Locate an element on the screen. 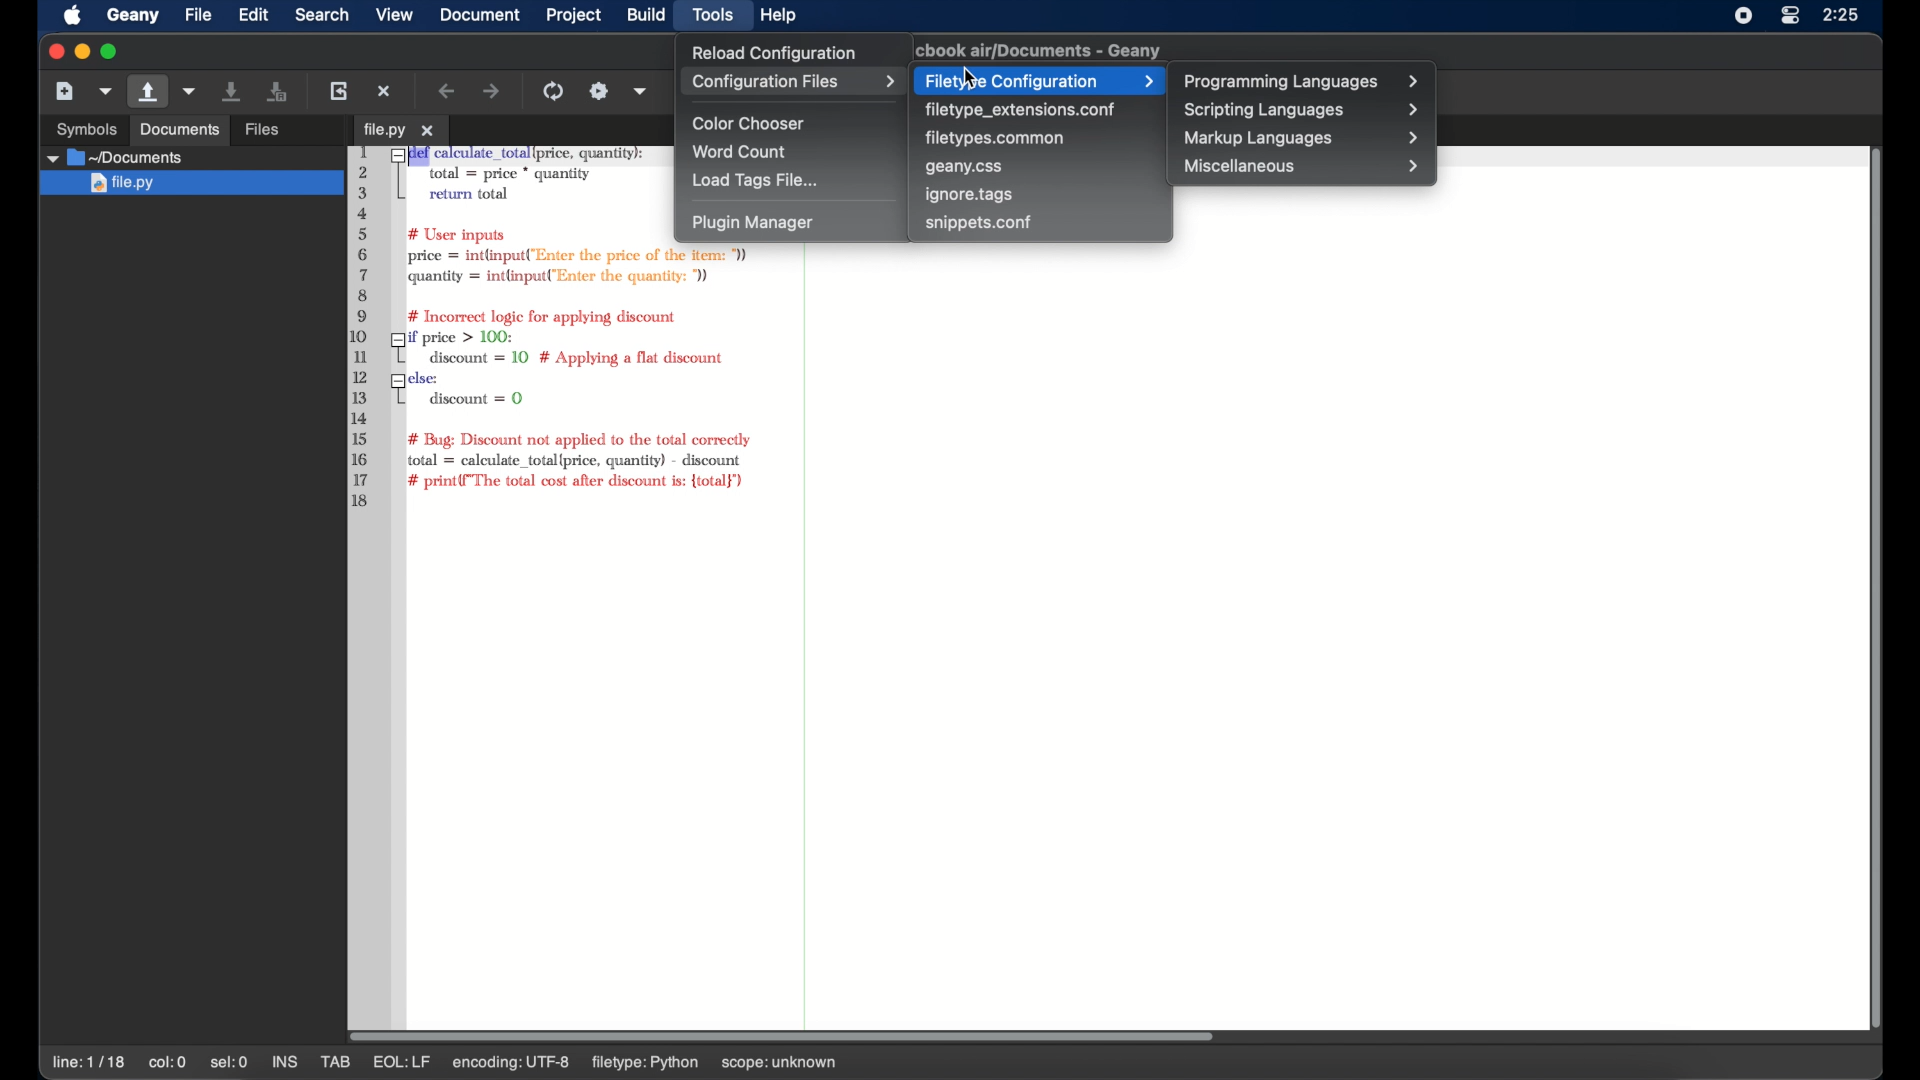 This screenshot has height=1080, width=1920. project is located at coordinates (575, 15).